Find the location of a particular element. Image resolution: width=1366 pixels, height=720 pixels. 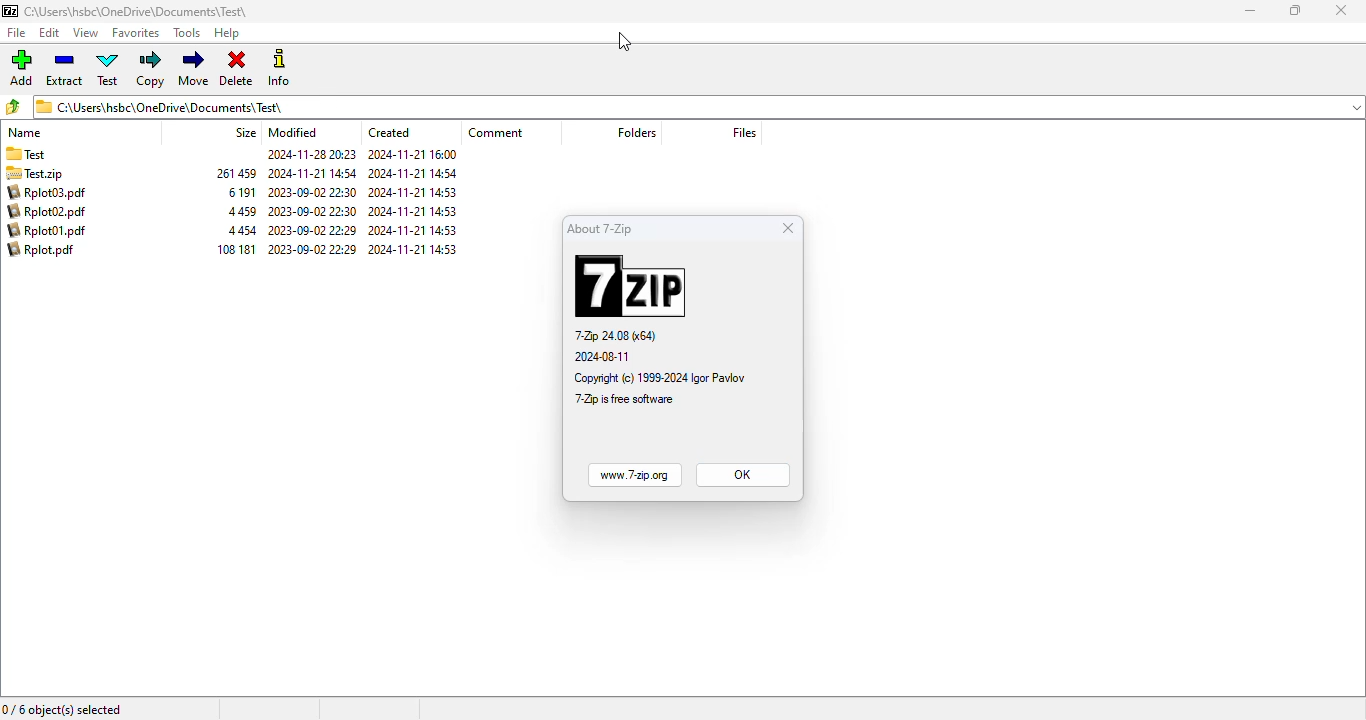

extract is located at coordinates (64, 68).